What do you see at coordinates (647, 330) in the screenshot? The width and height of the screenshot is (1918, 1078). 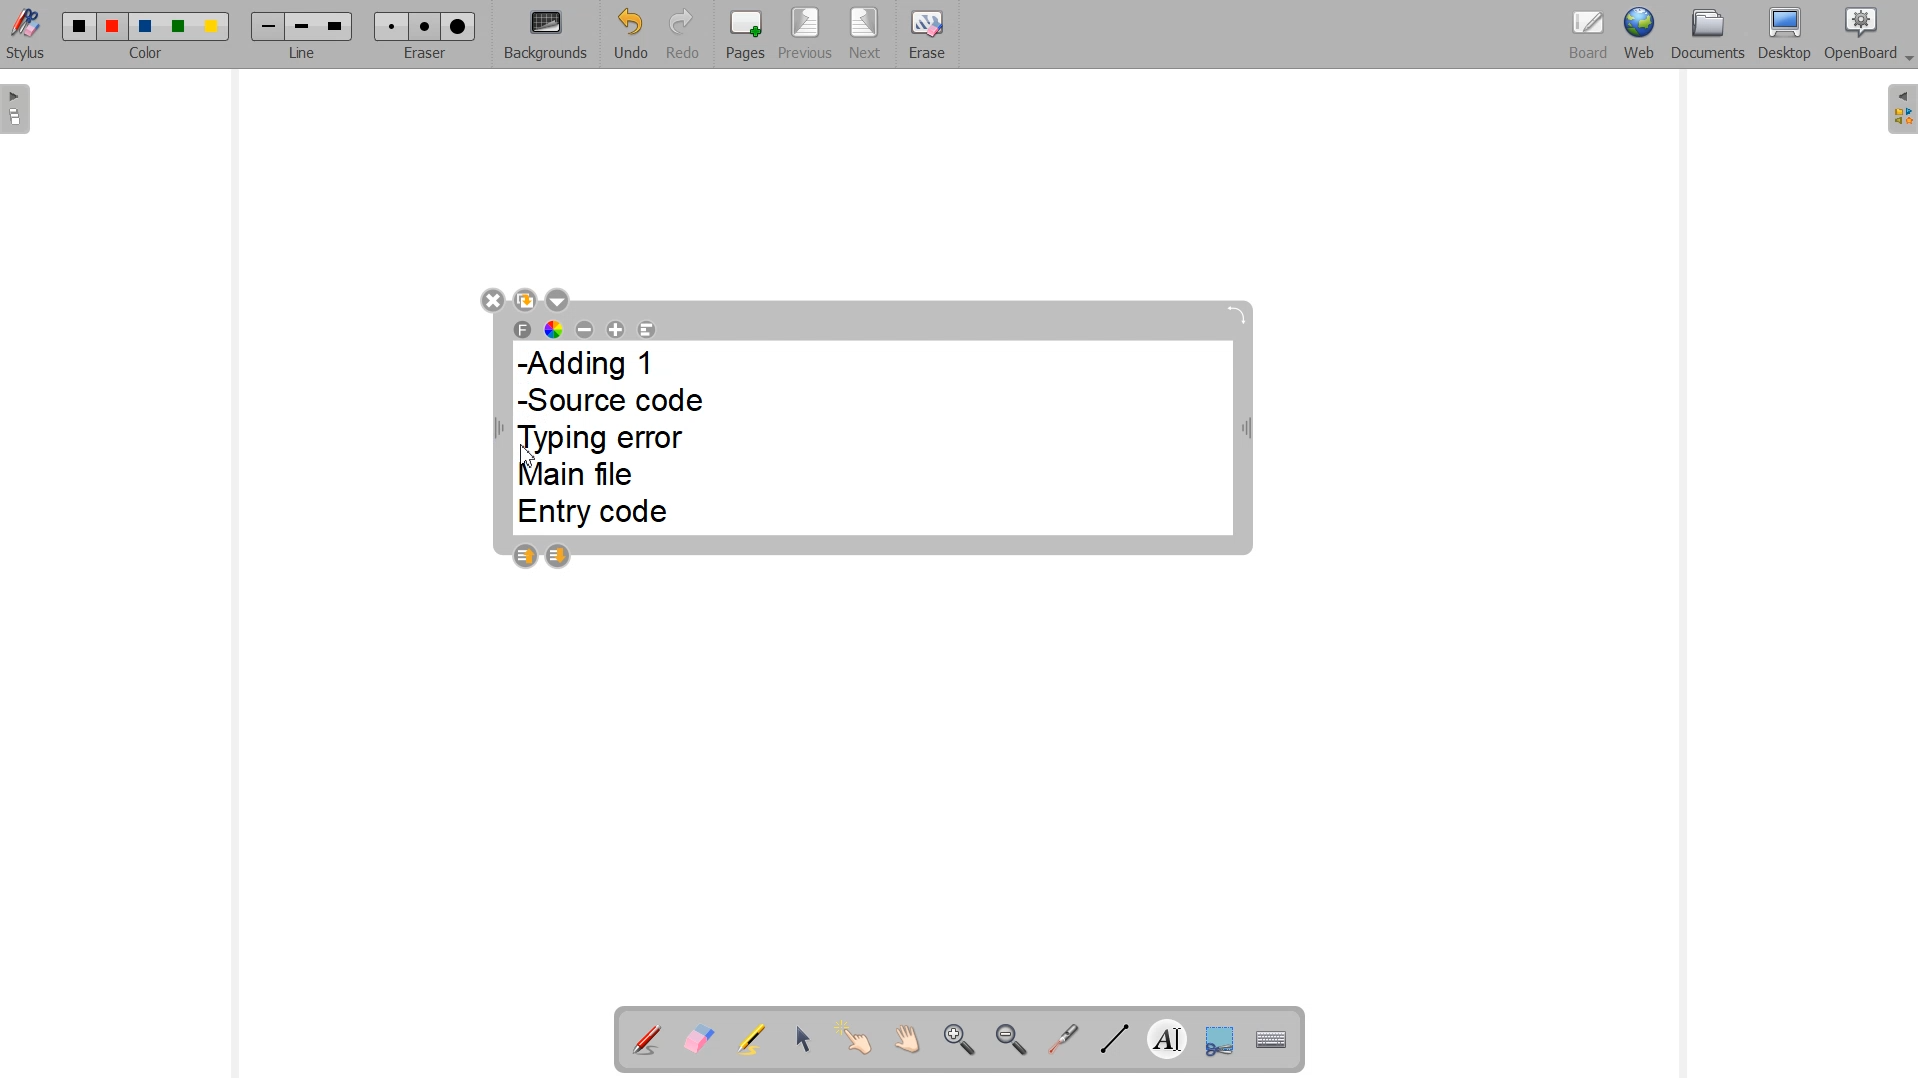 I see `Text Alignment` at bounding box center [647, 330].